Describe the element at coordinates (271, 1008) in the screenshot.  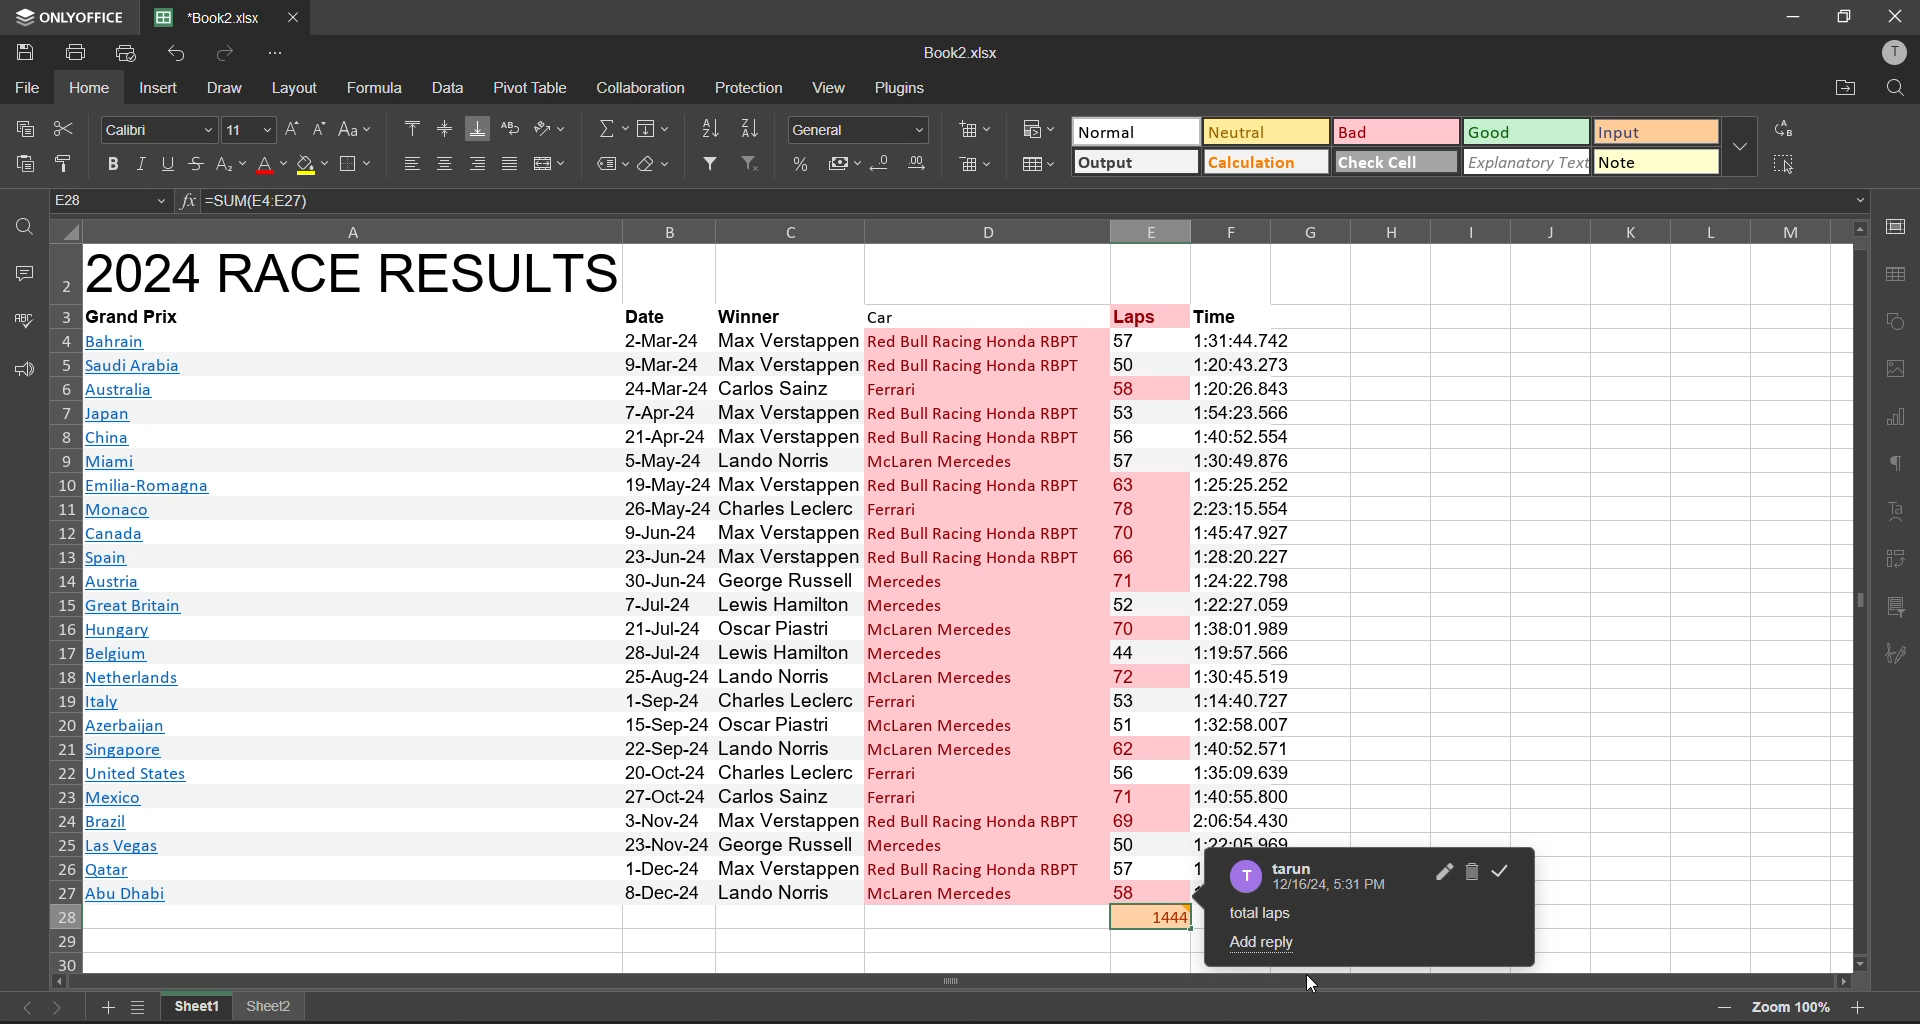
I see `sheet names` at that location.